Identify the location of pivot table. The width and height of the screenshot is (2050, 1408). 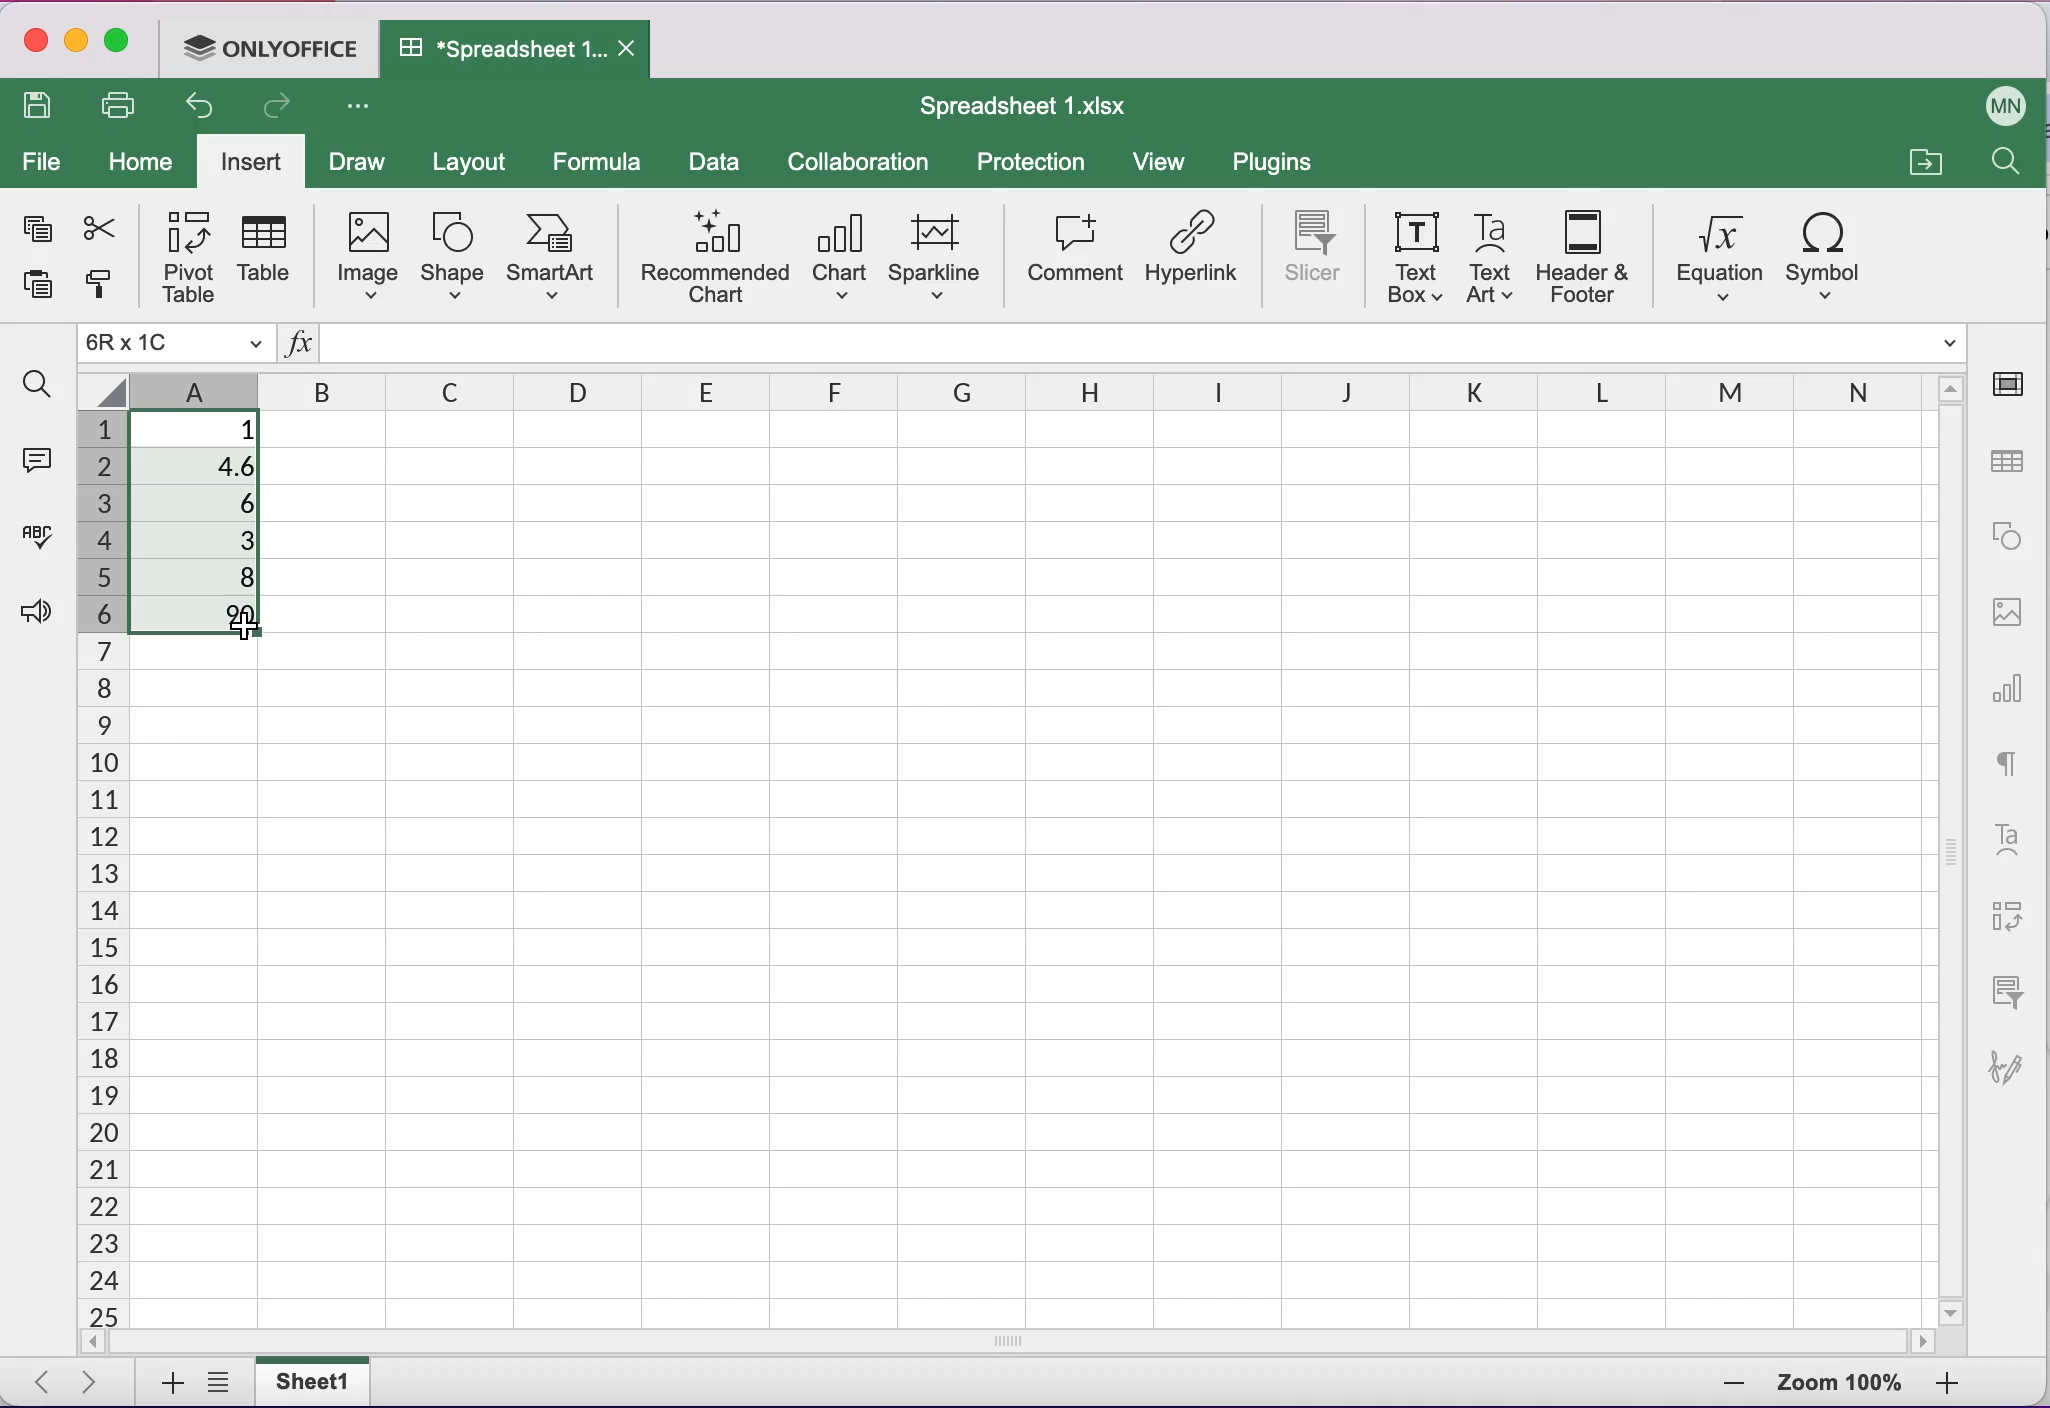
(2009, 922).